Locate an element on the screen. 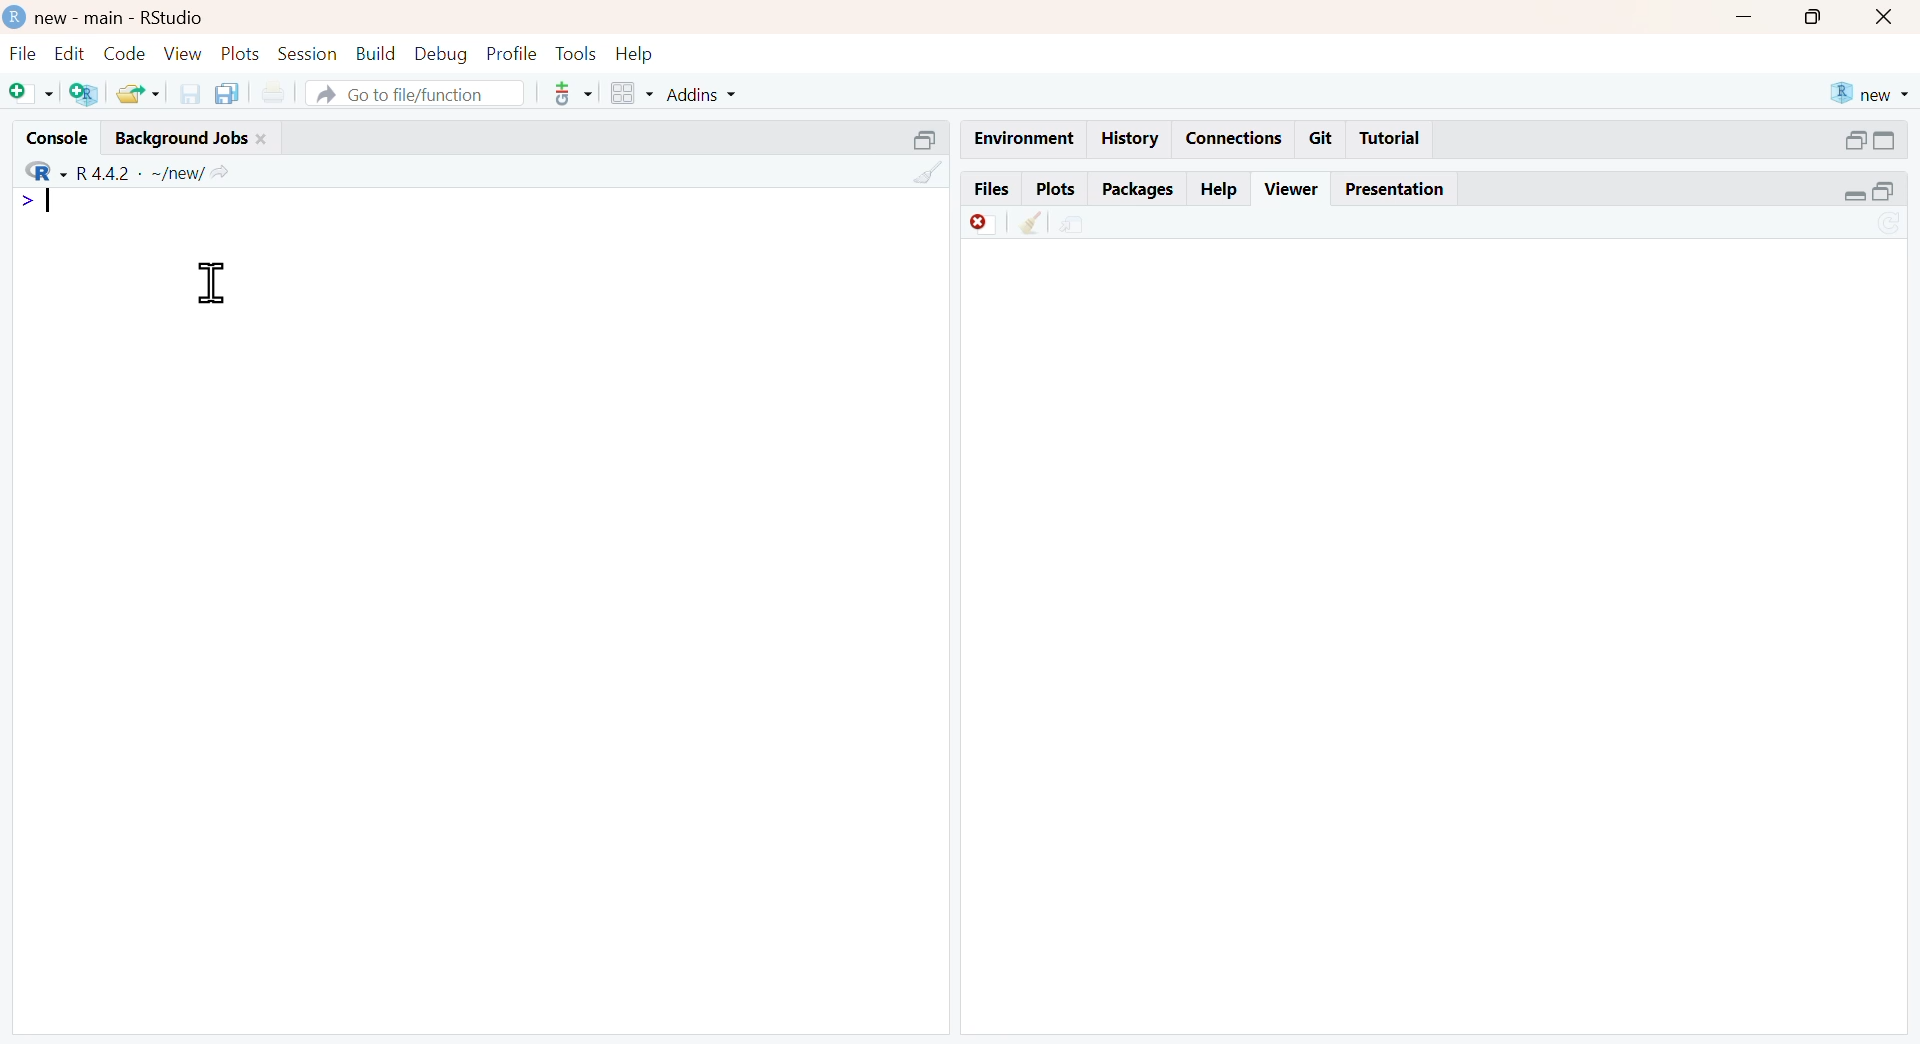  close is located at coordinates (1891, 17).